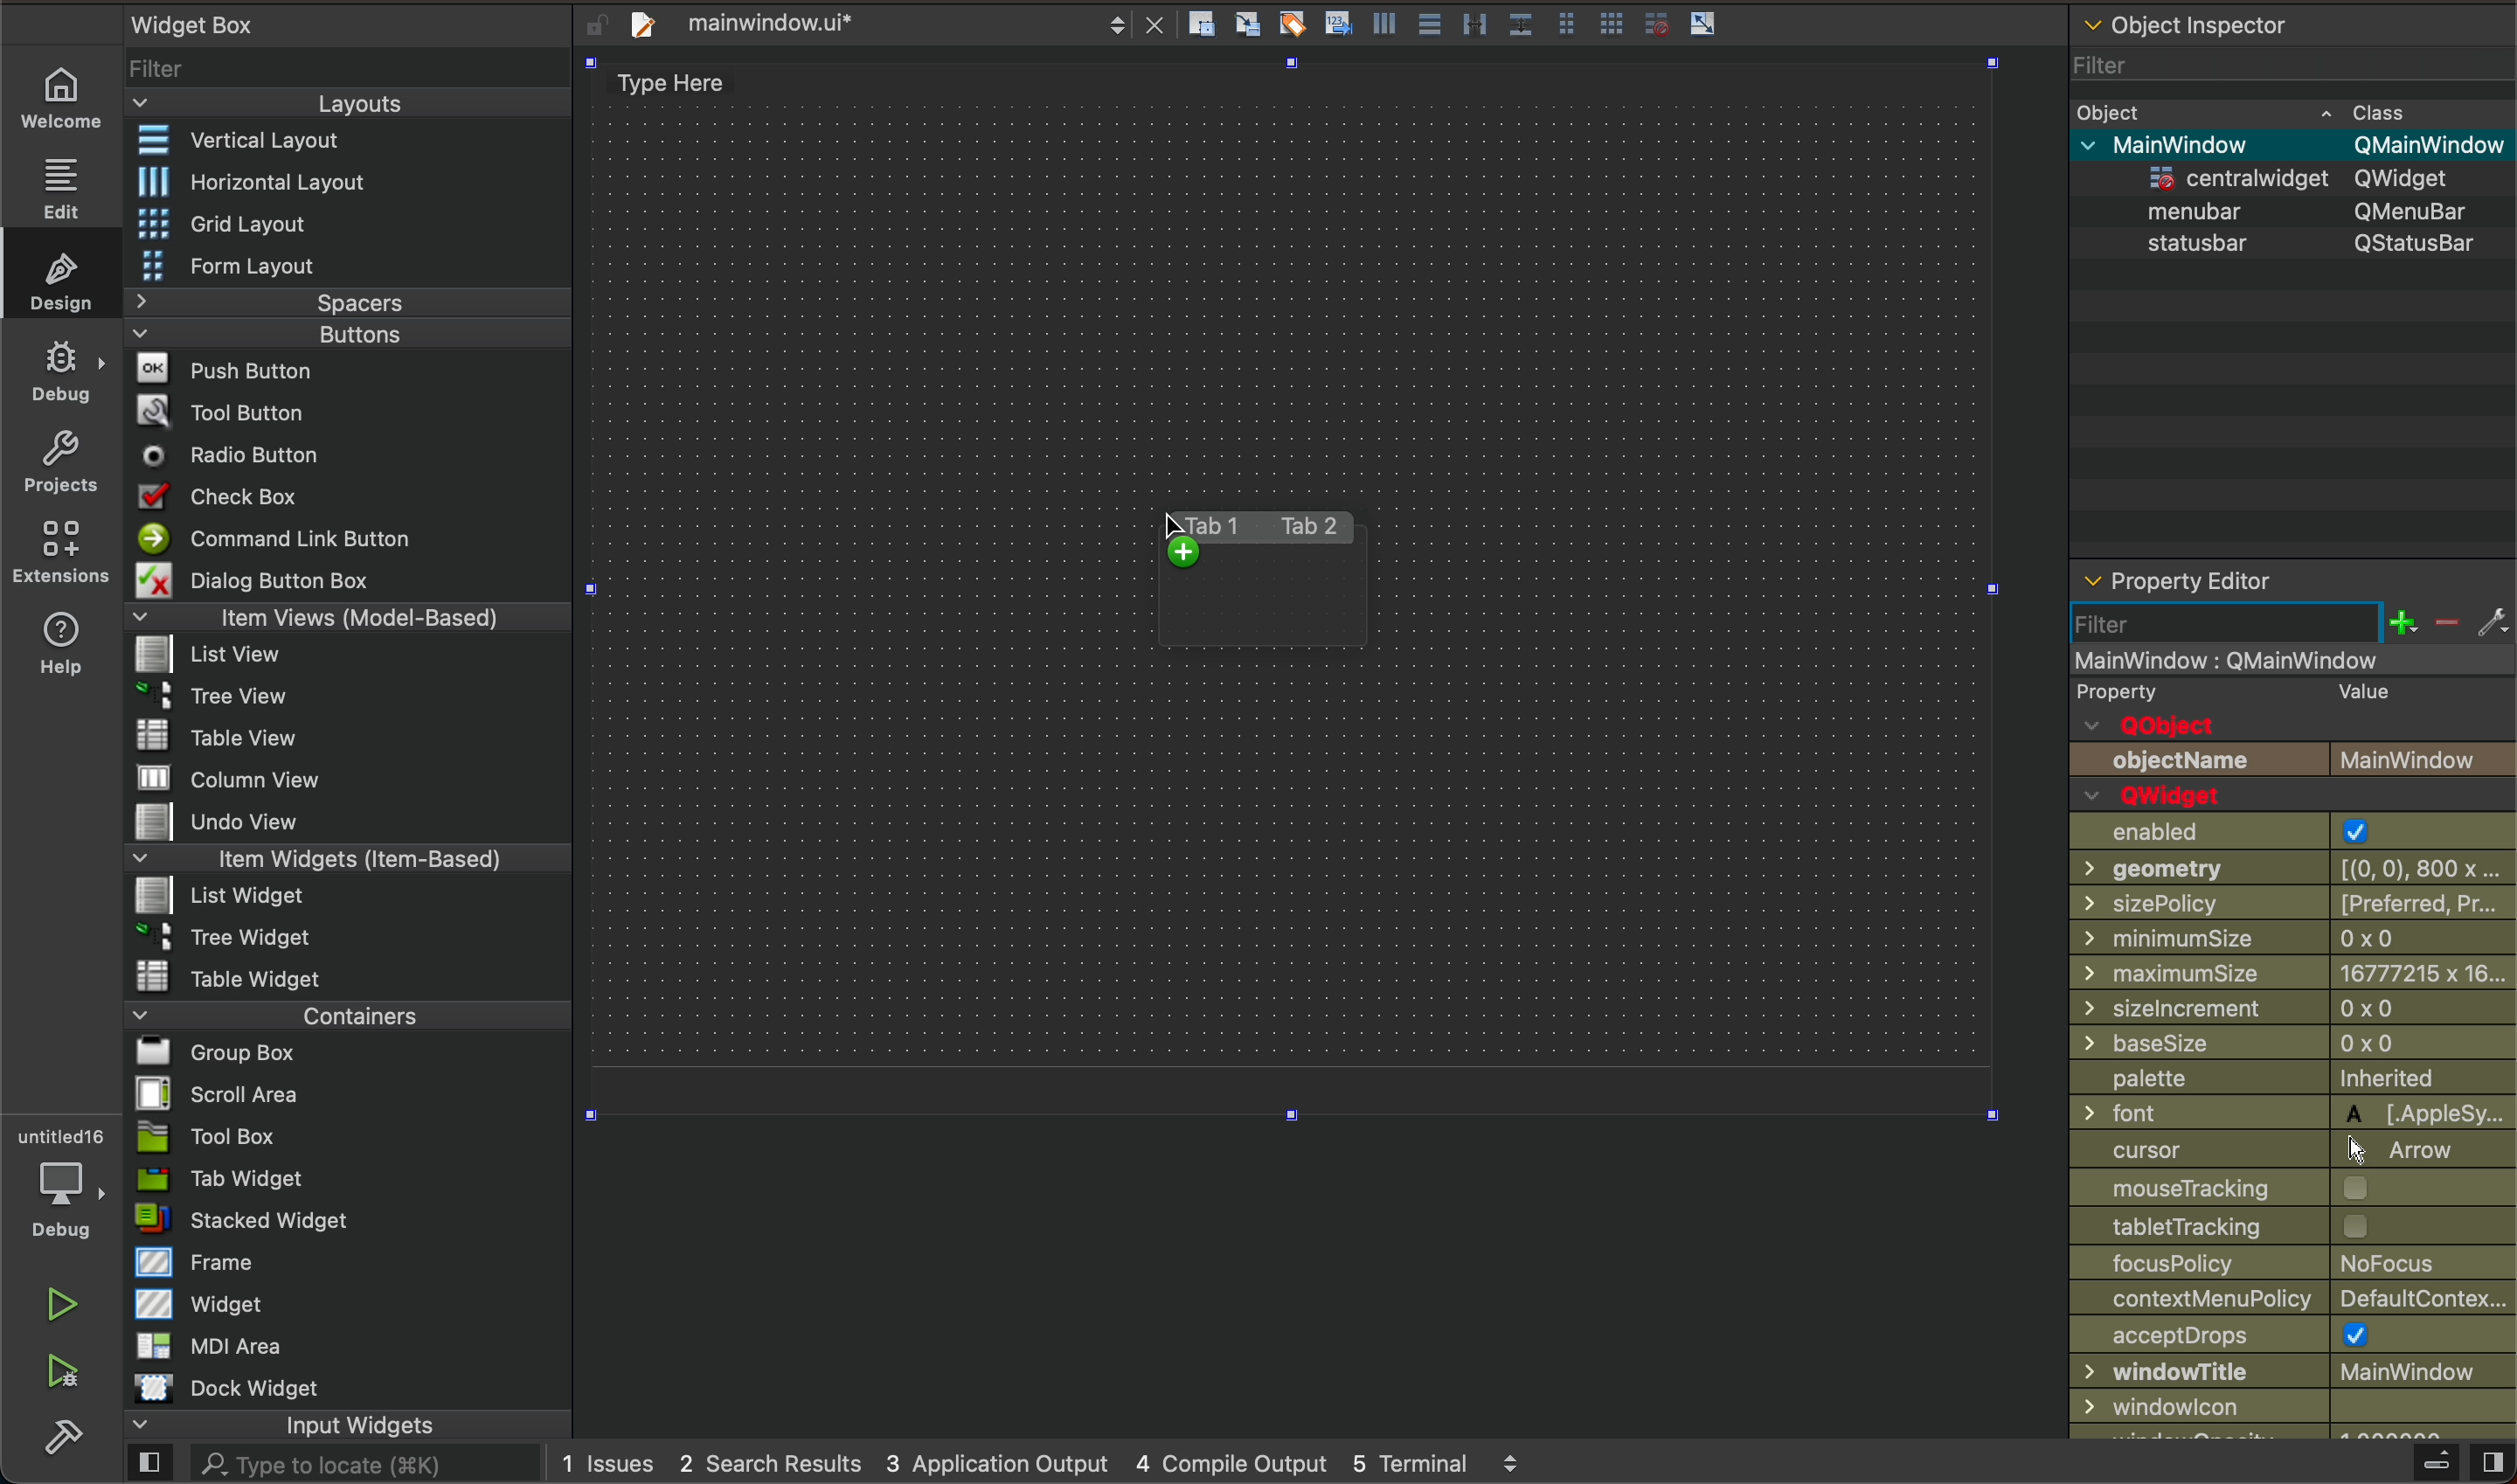 Image resolution: width=2517 pixels, height=1484 pixels. Describe the element at coordinates (342, 1012) in the screenshot. I see `Containers` at that location.